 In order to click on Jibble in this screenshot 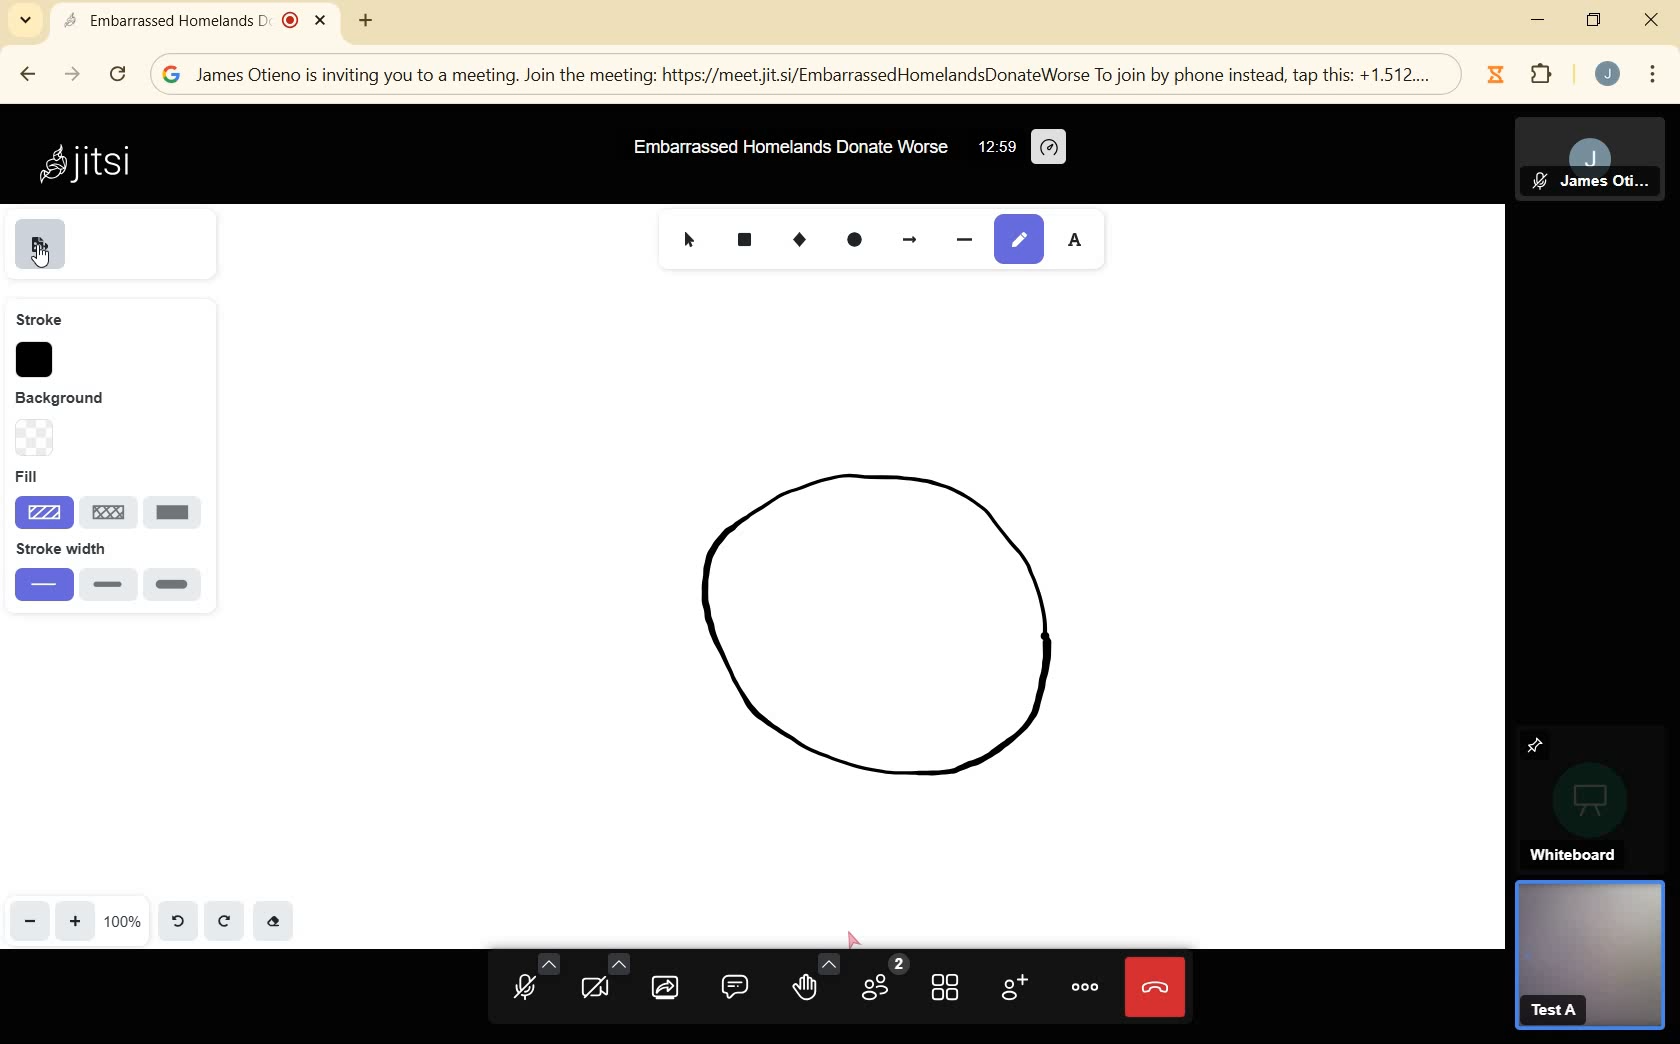, I will do `click(1496, 74)`.